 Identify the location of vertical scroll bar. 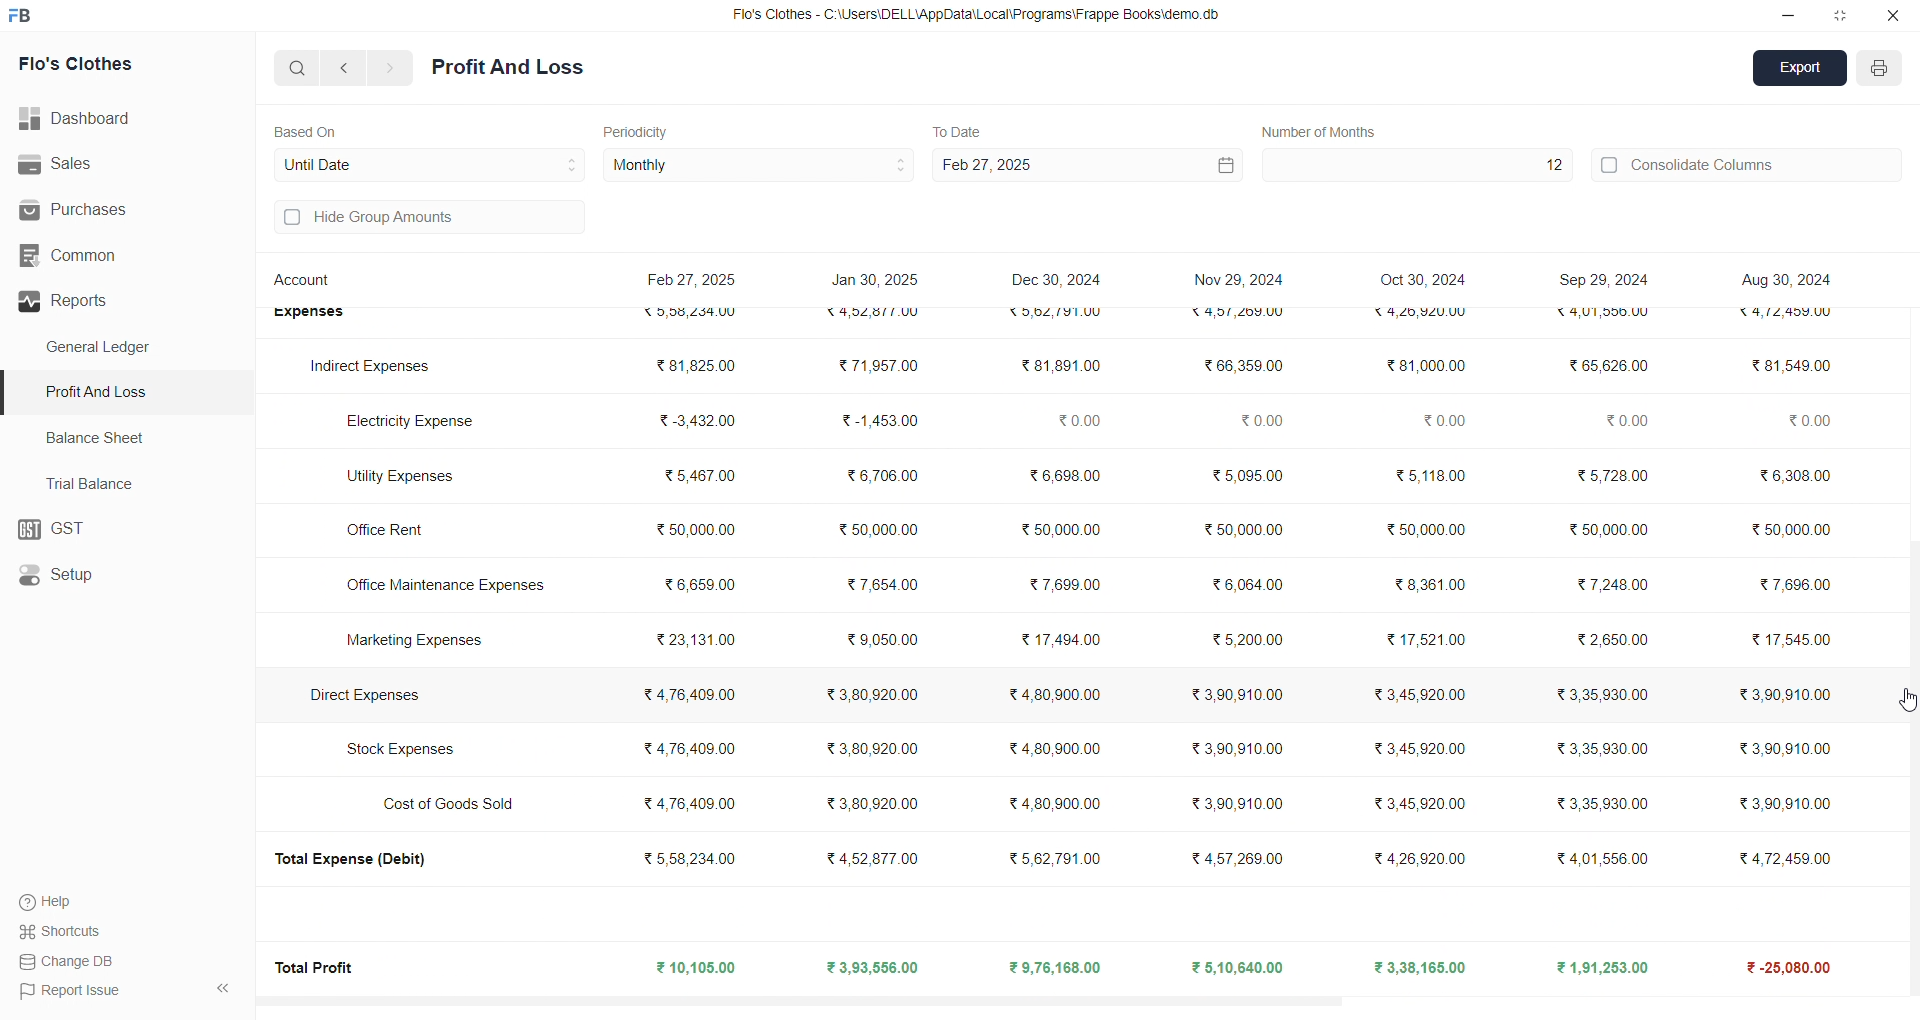
(1908, 634).